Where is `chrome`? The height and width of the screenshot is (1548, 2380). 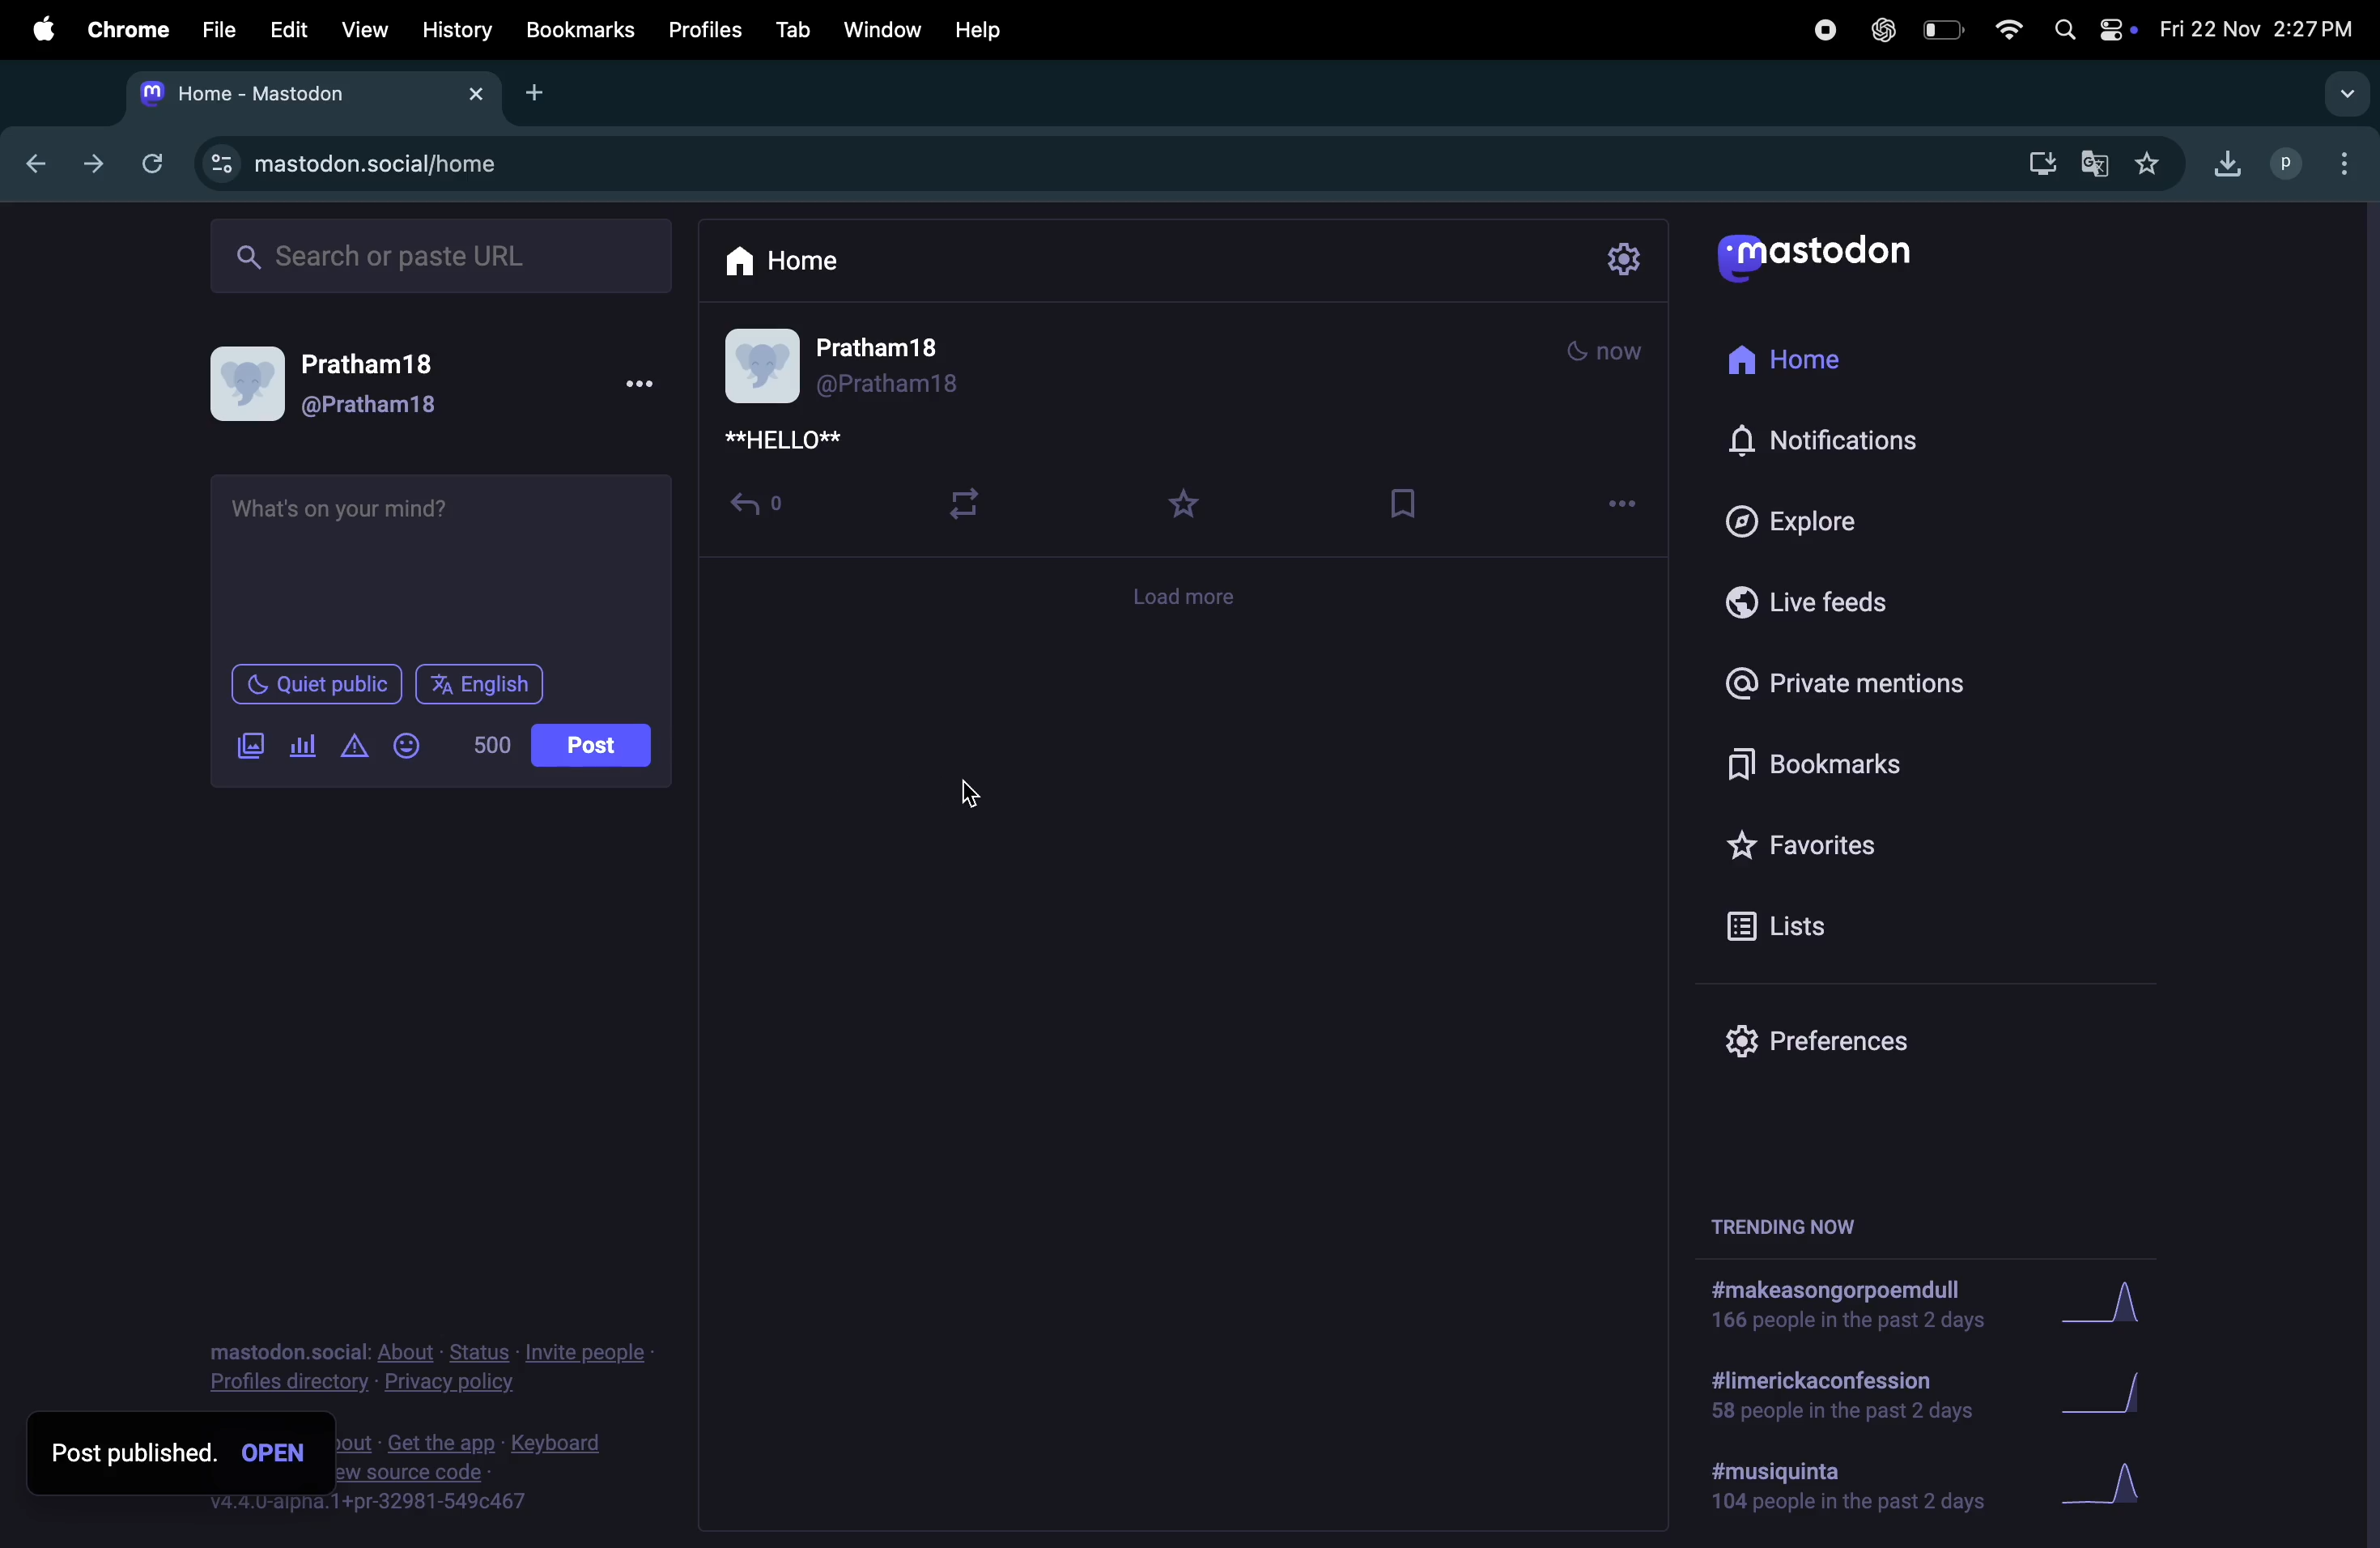 chrome is located at coordinates (128, 28).